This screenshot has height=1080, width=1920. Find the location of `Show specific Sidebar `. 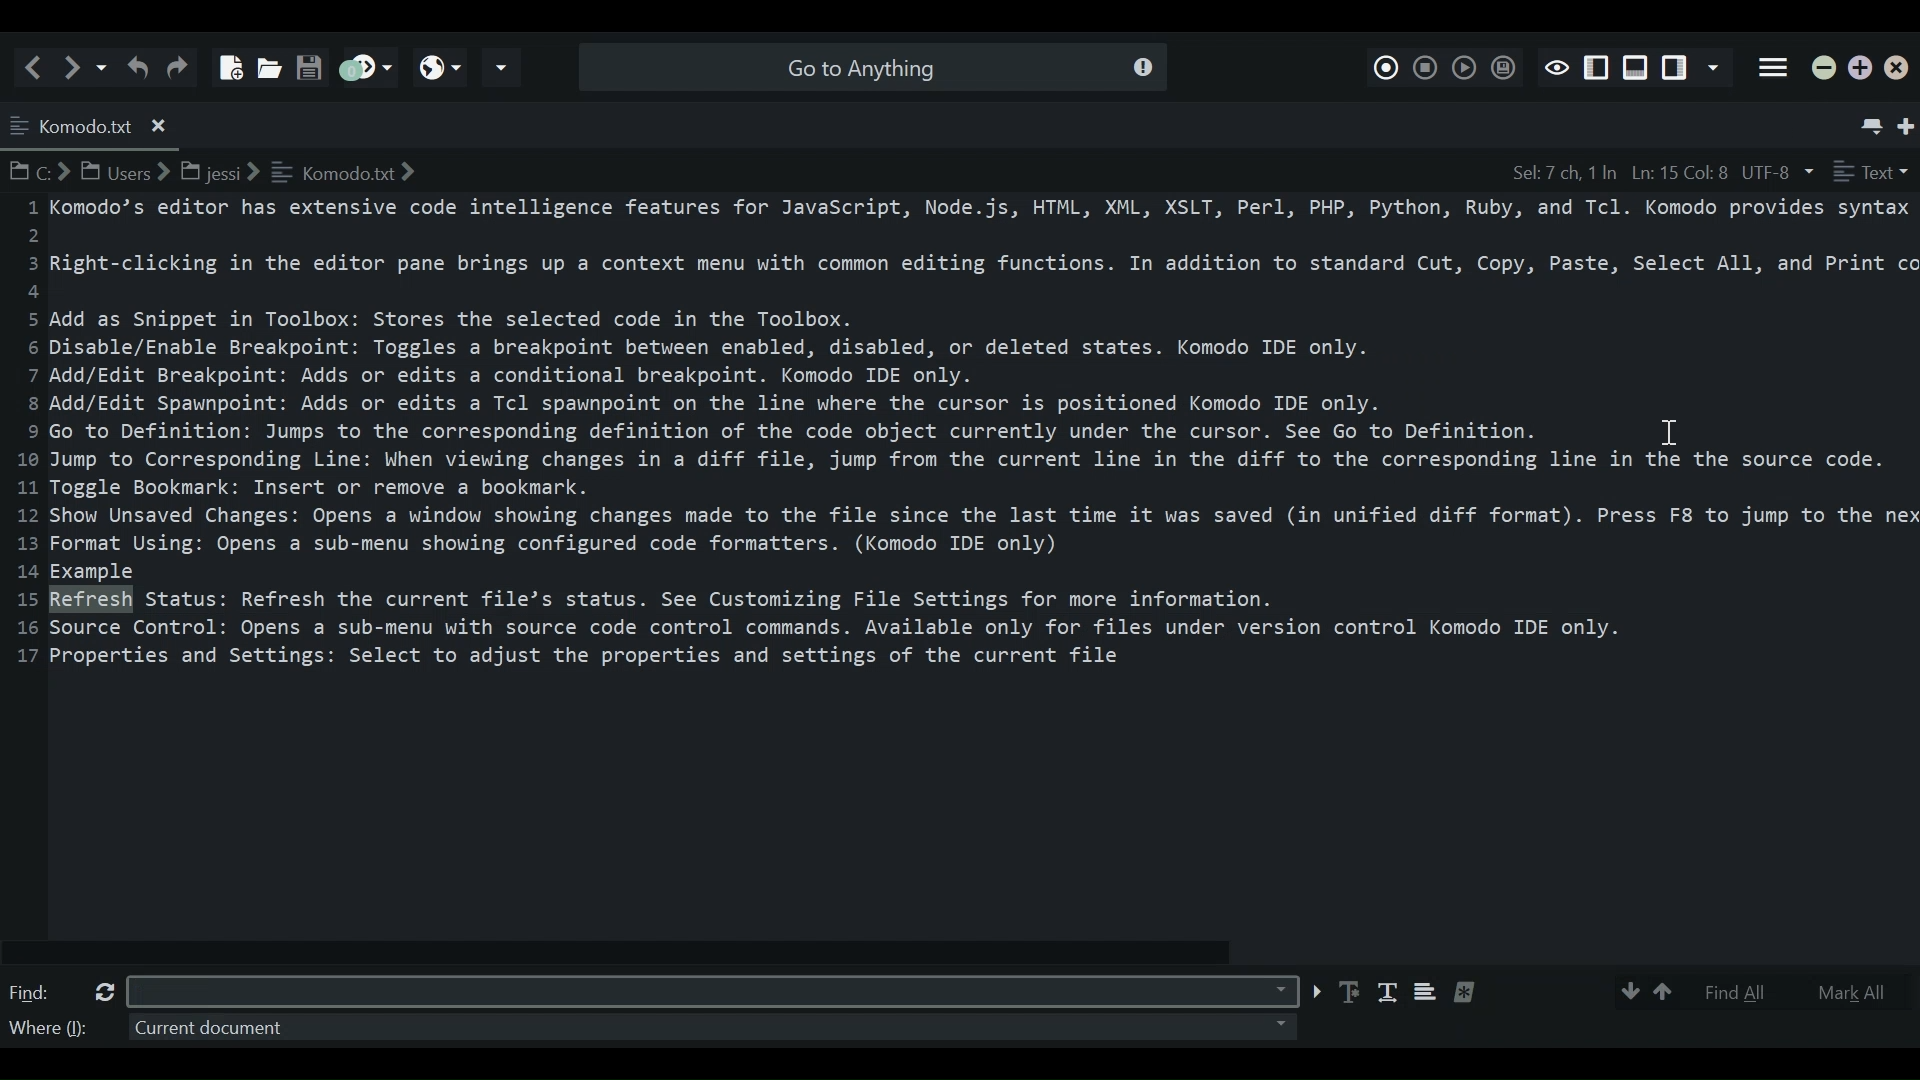

Show specific Sidebar  is located at coordinates (1717, 69).